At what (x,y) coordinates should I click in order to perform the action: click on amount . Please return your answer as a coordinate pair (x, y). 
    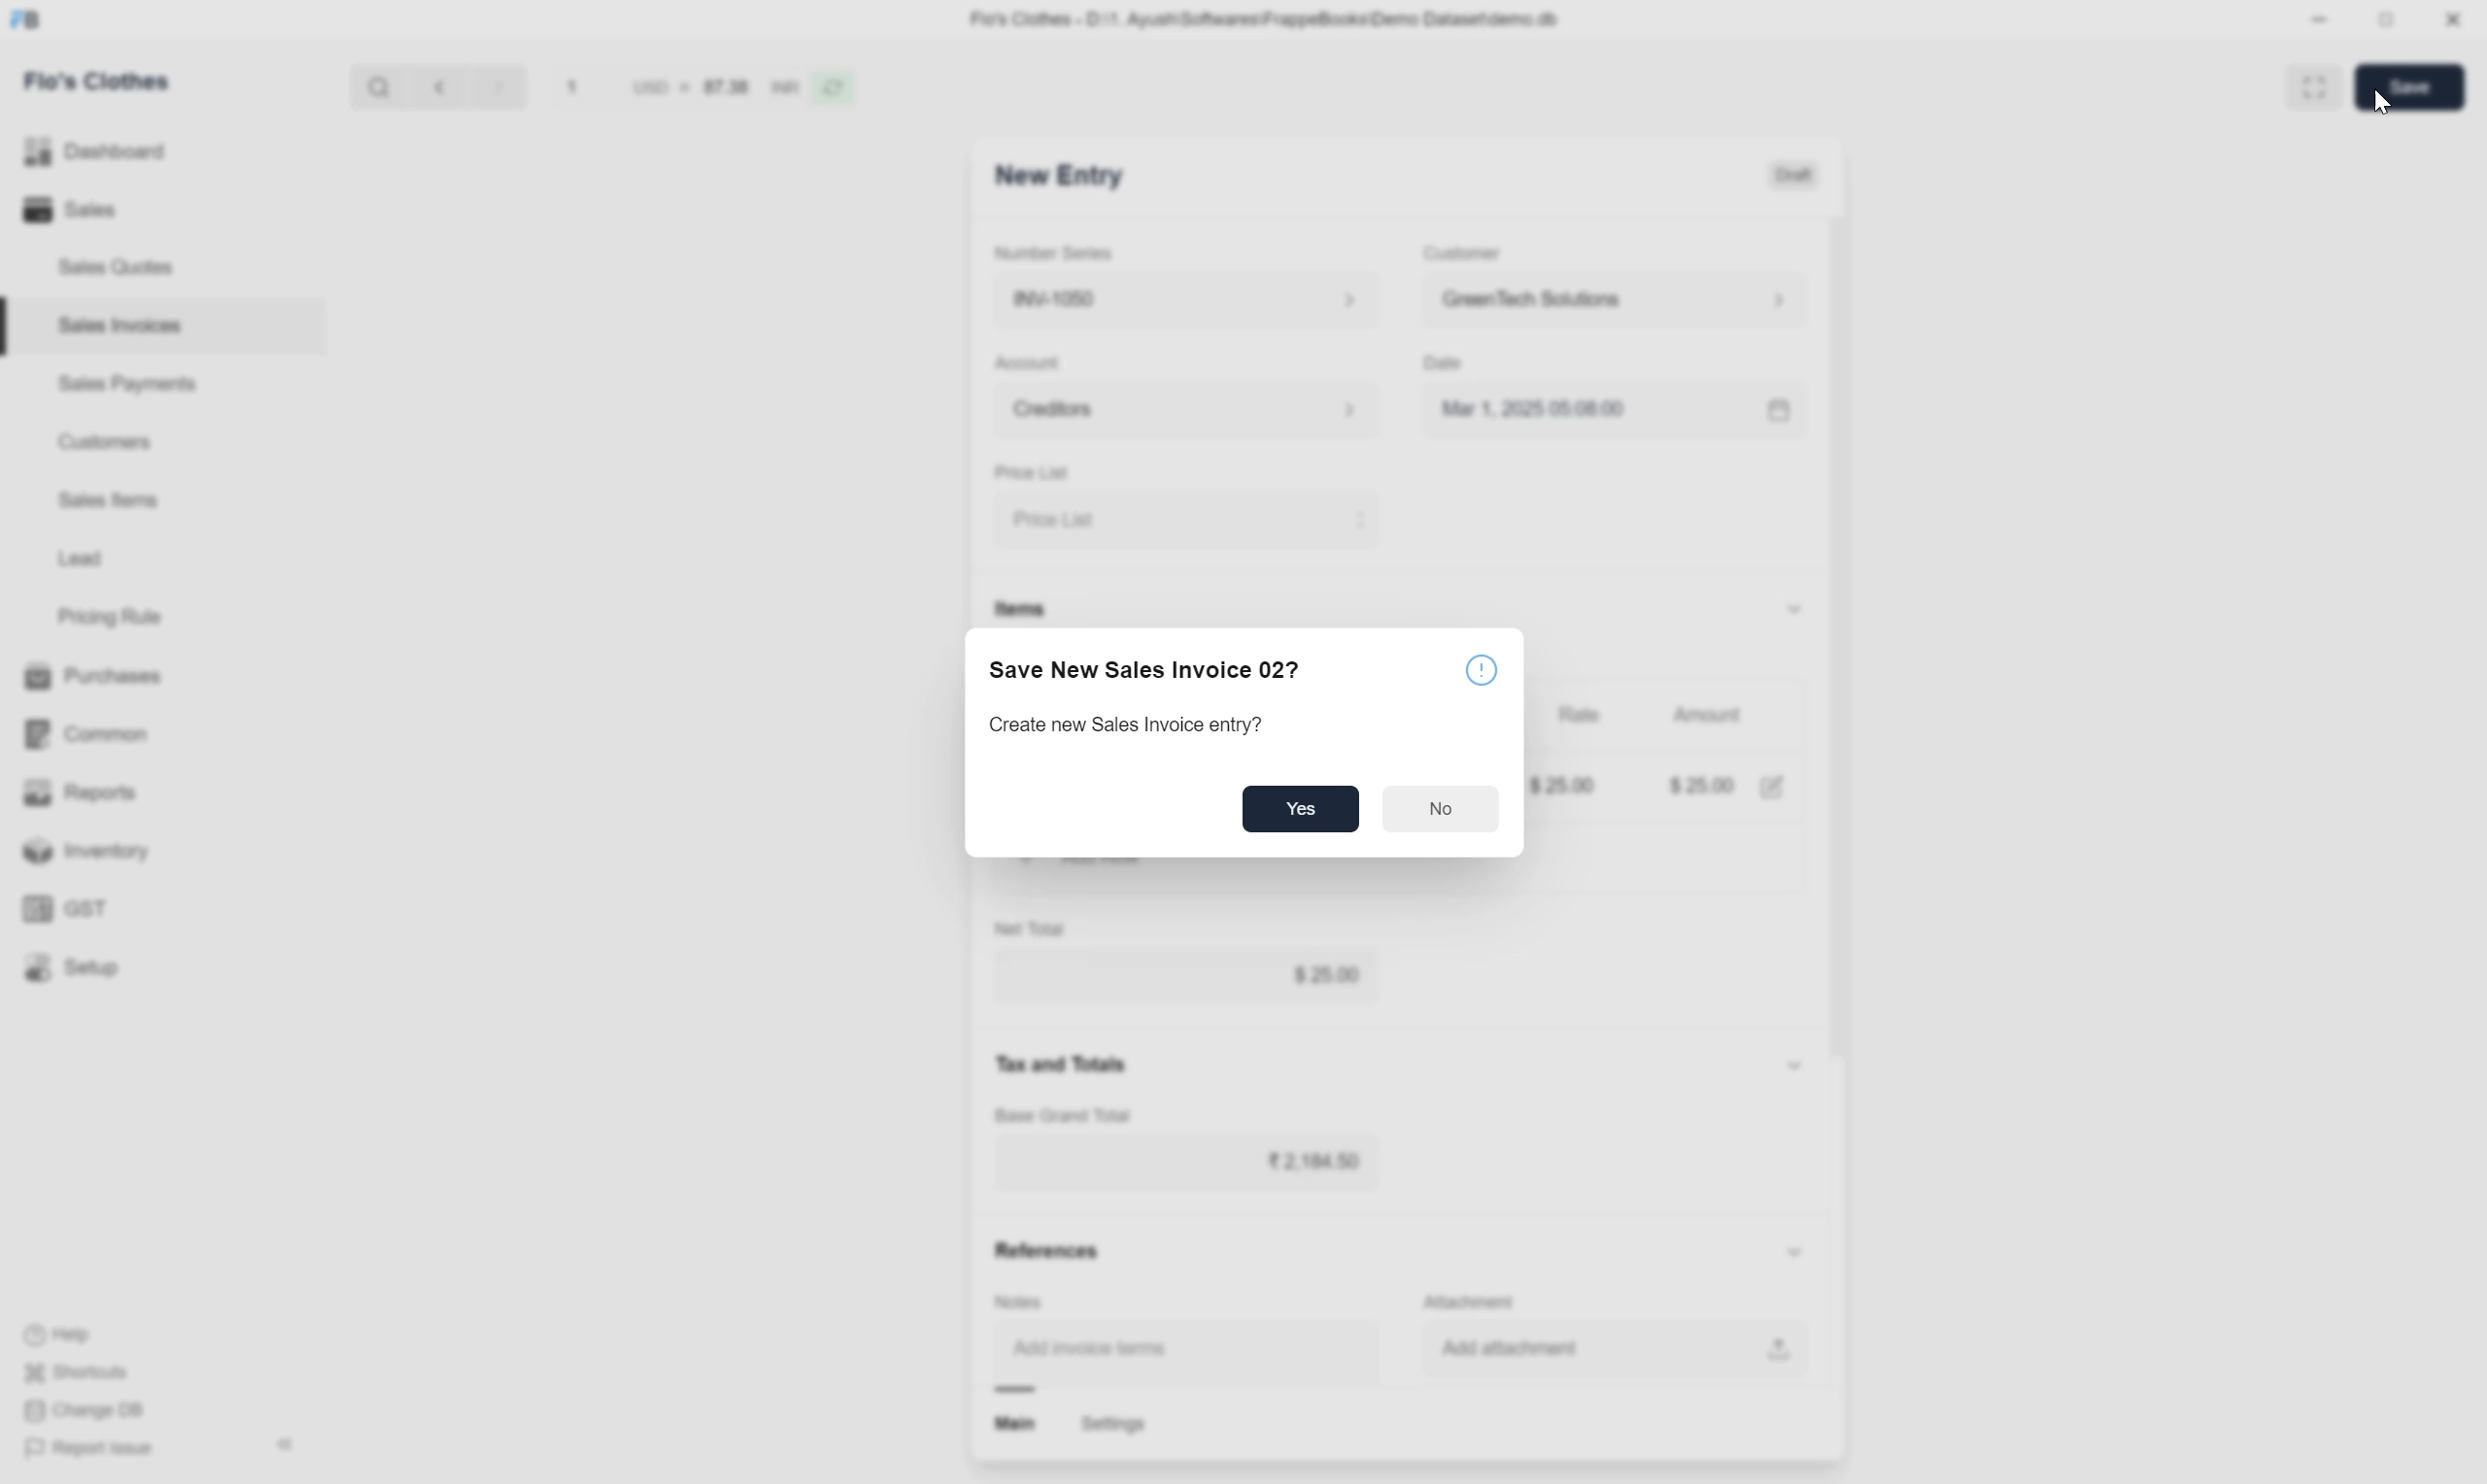
    Looking at the image, I should click on (1692, 787).